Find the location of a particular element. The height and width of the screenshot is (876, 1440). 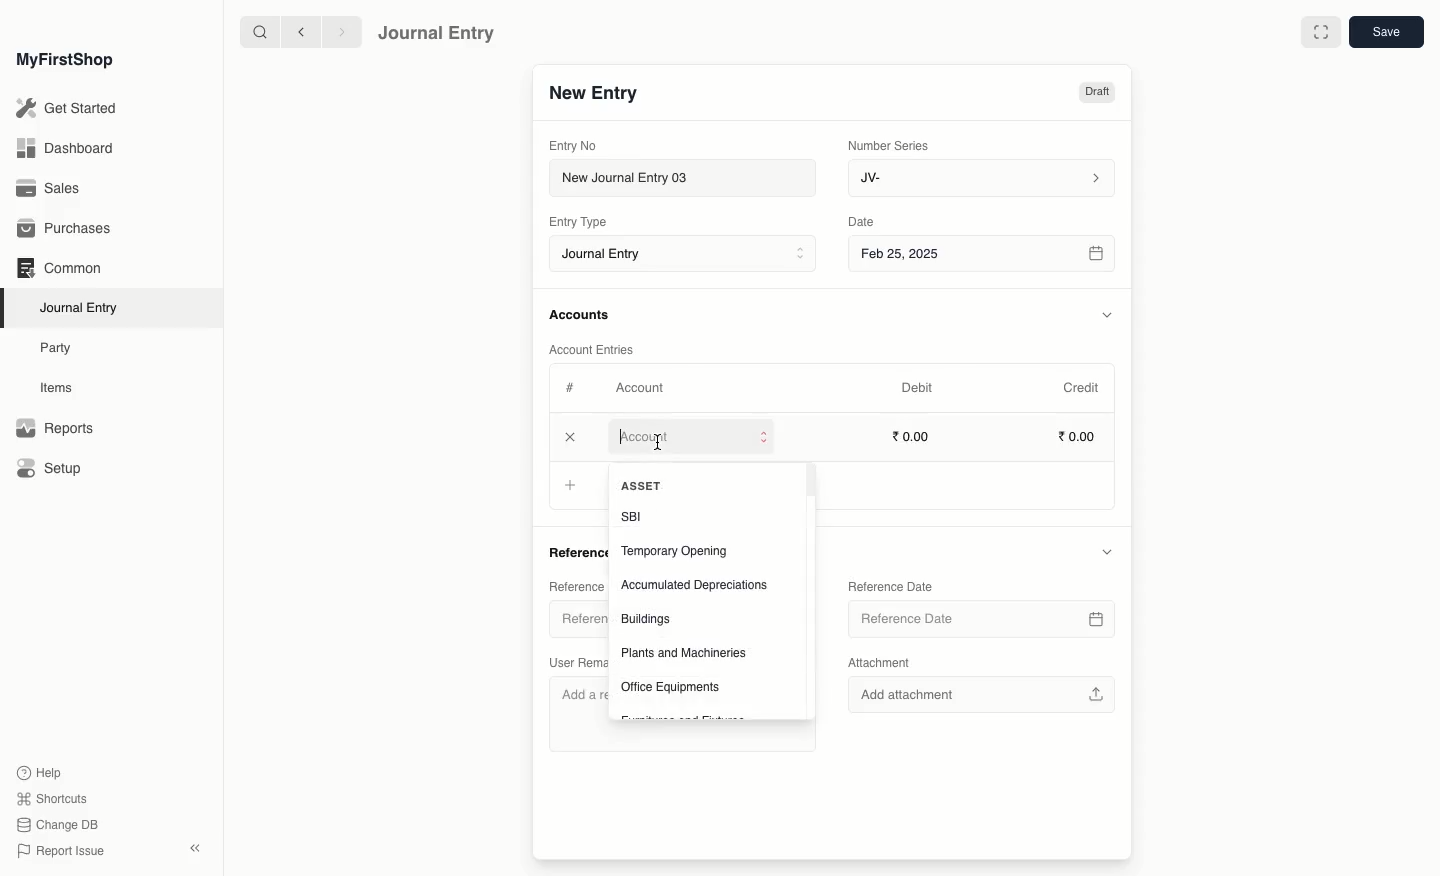

Items is located at coordinates (62, 388).